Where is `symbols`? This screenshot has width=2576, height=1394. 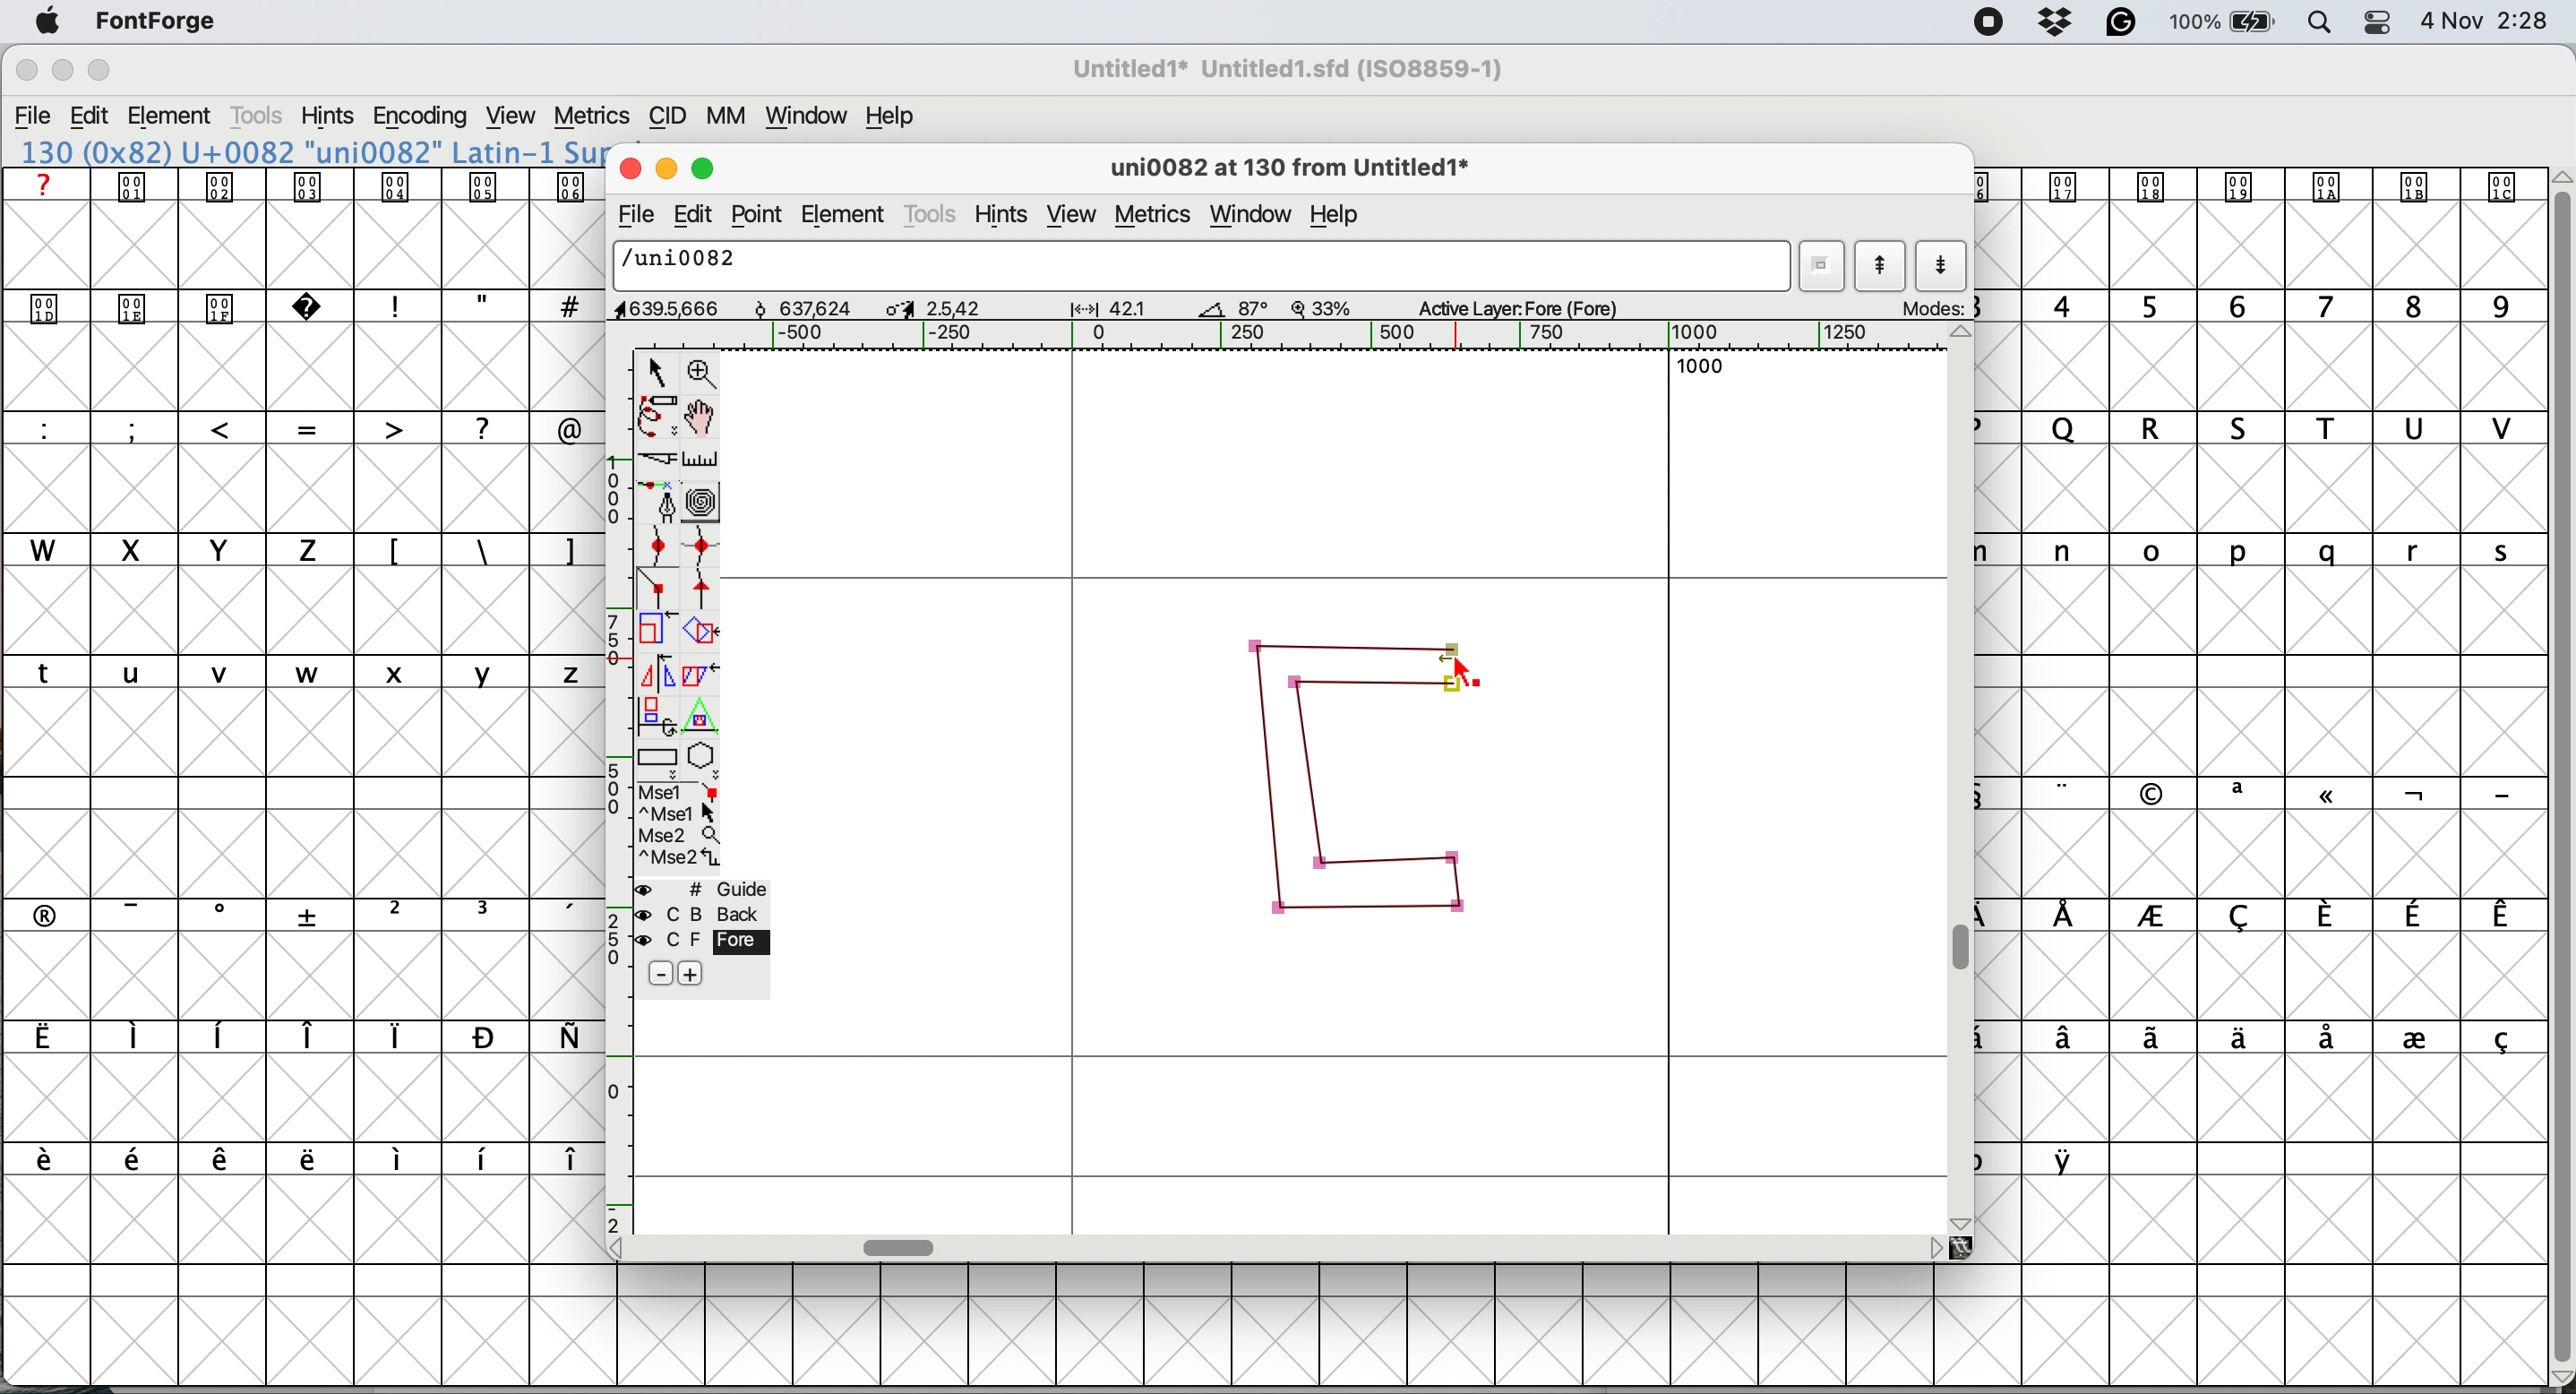 symbols is located at coordinates (2274, 1040).